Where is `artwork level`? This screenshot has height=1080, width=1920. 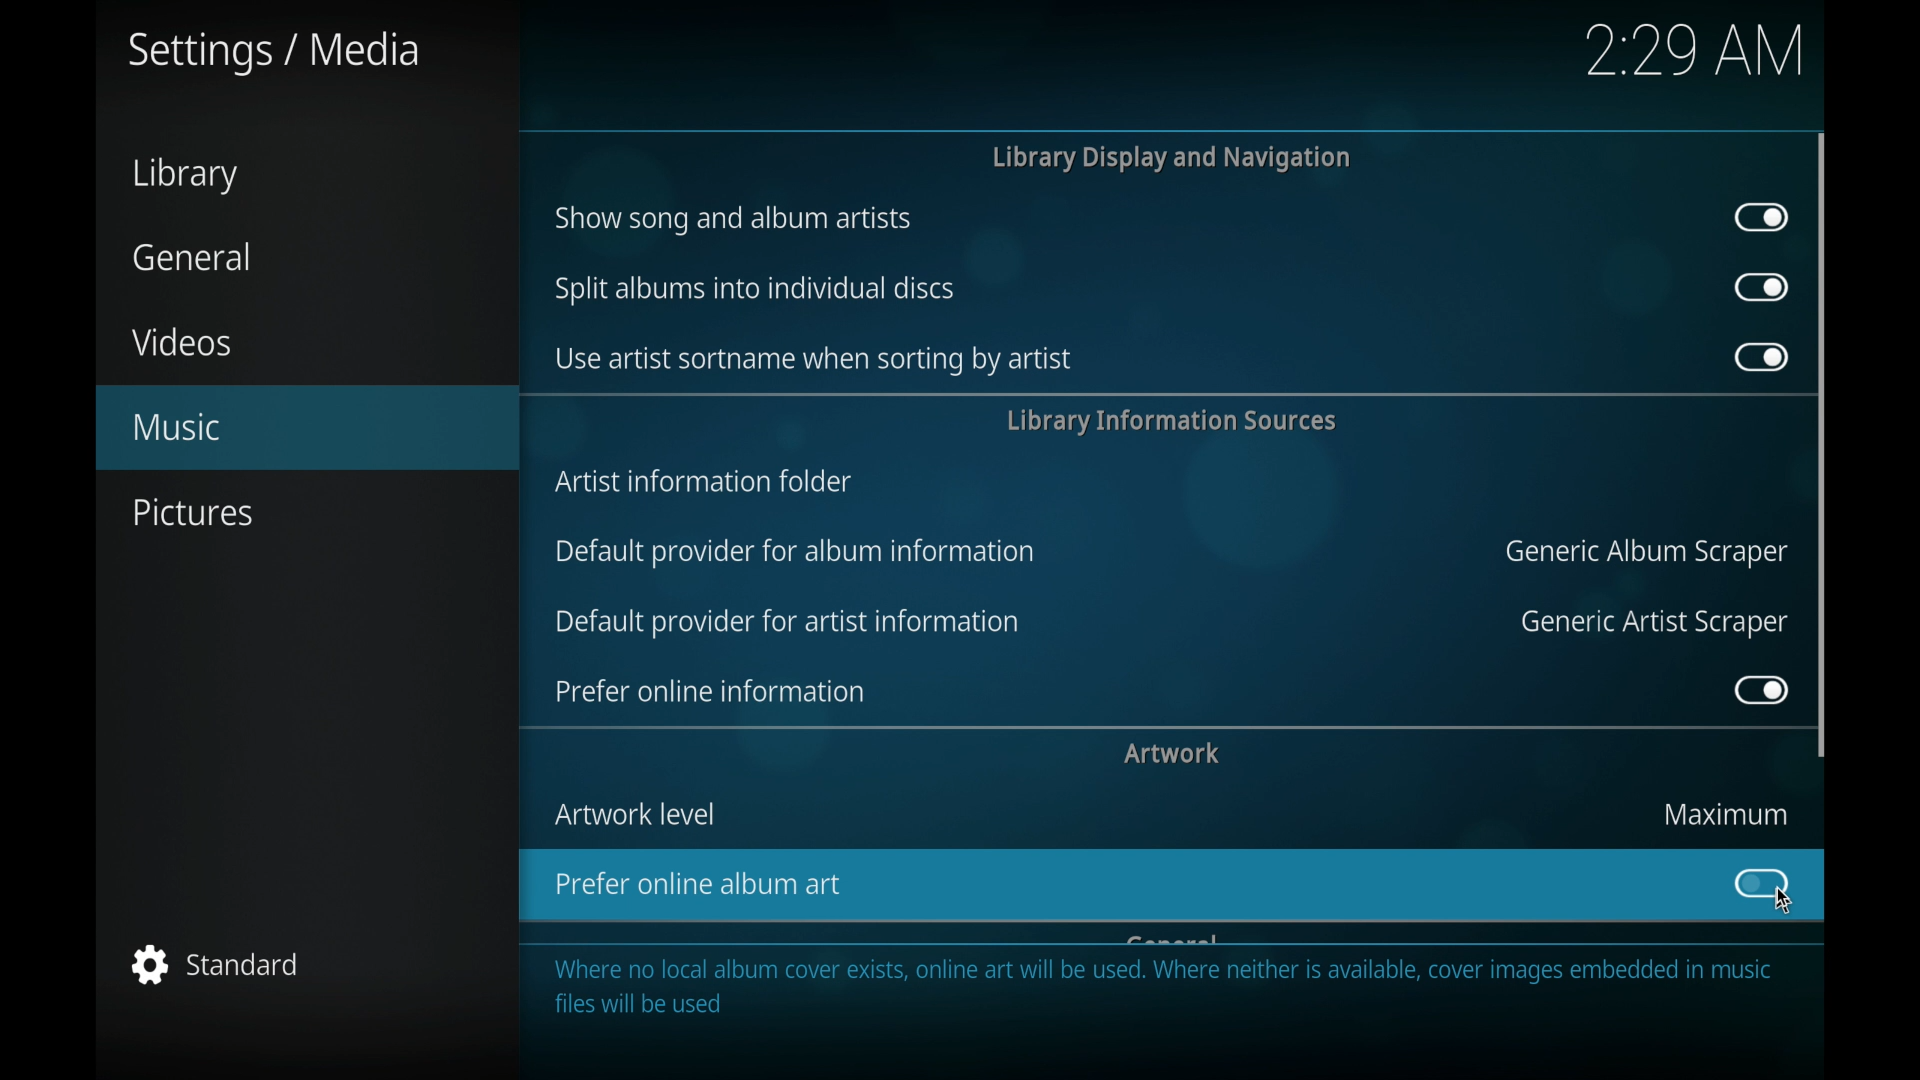 artwork level is located at coordinates (634, 814).